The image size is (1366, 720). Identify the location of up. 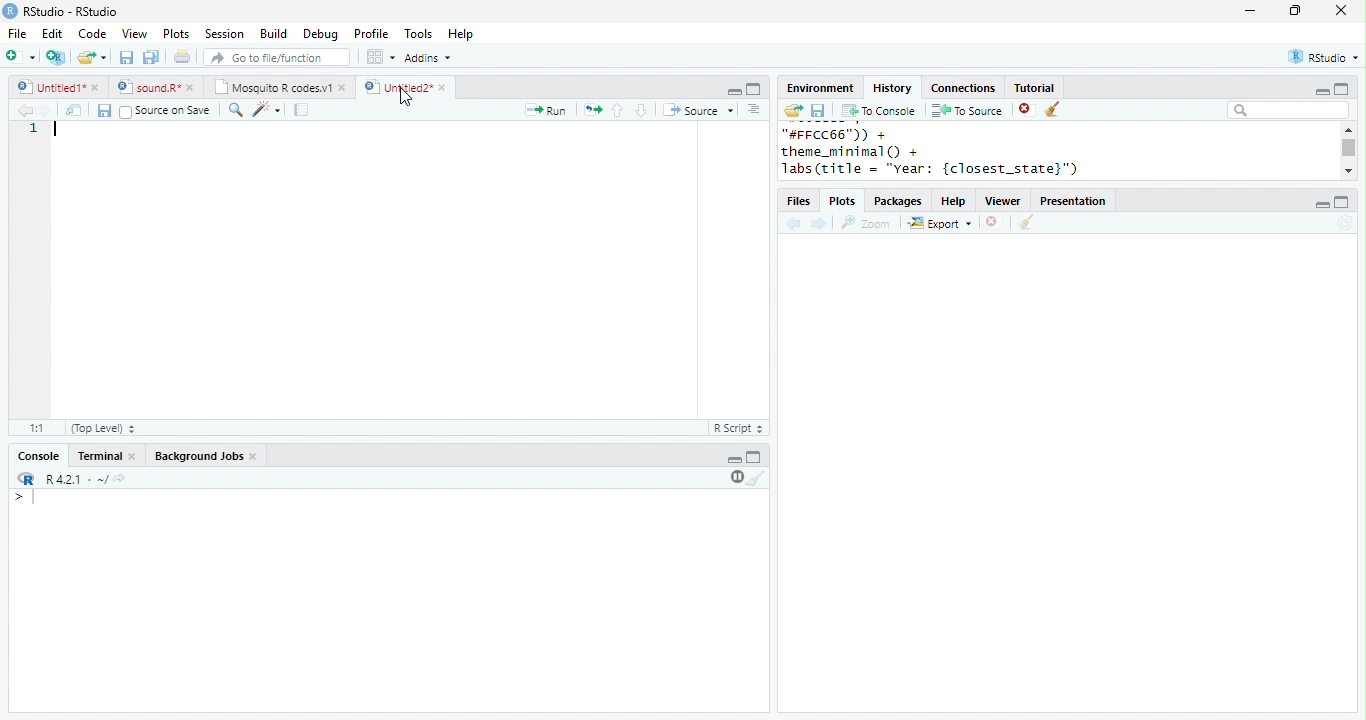
(618, 111).